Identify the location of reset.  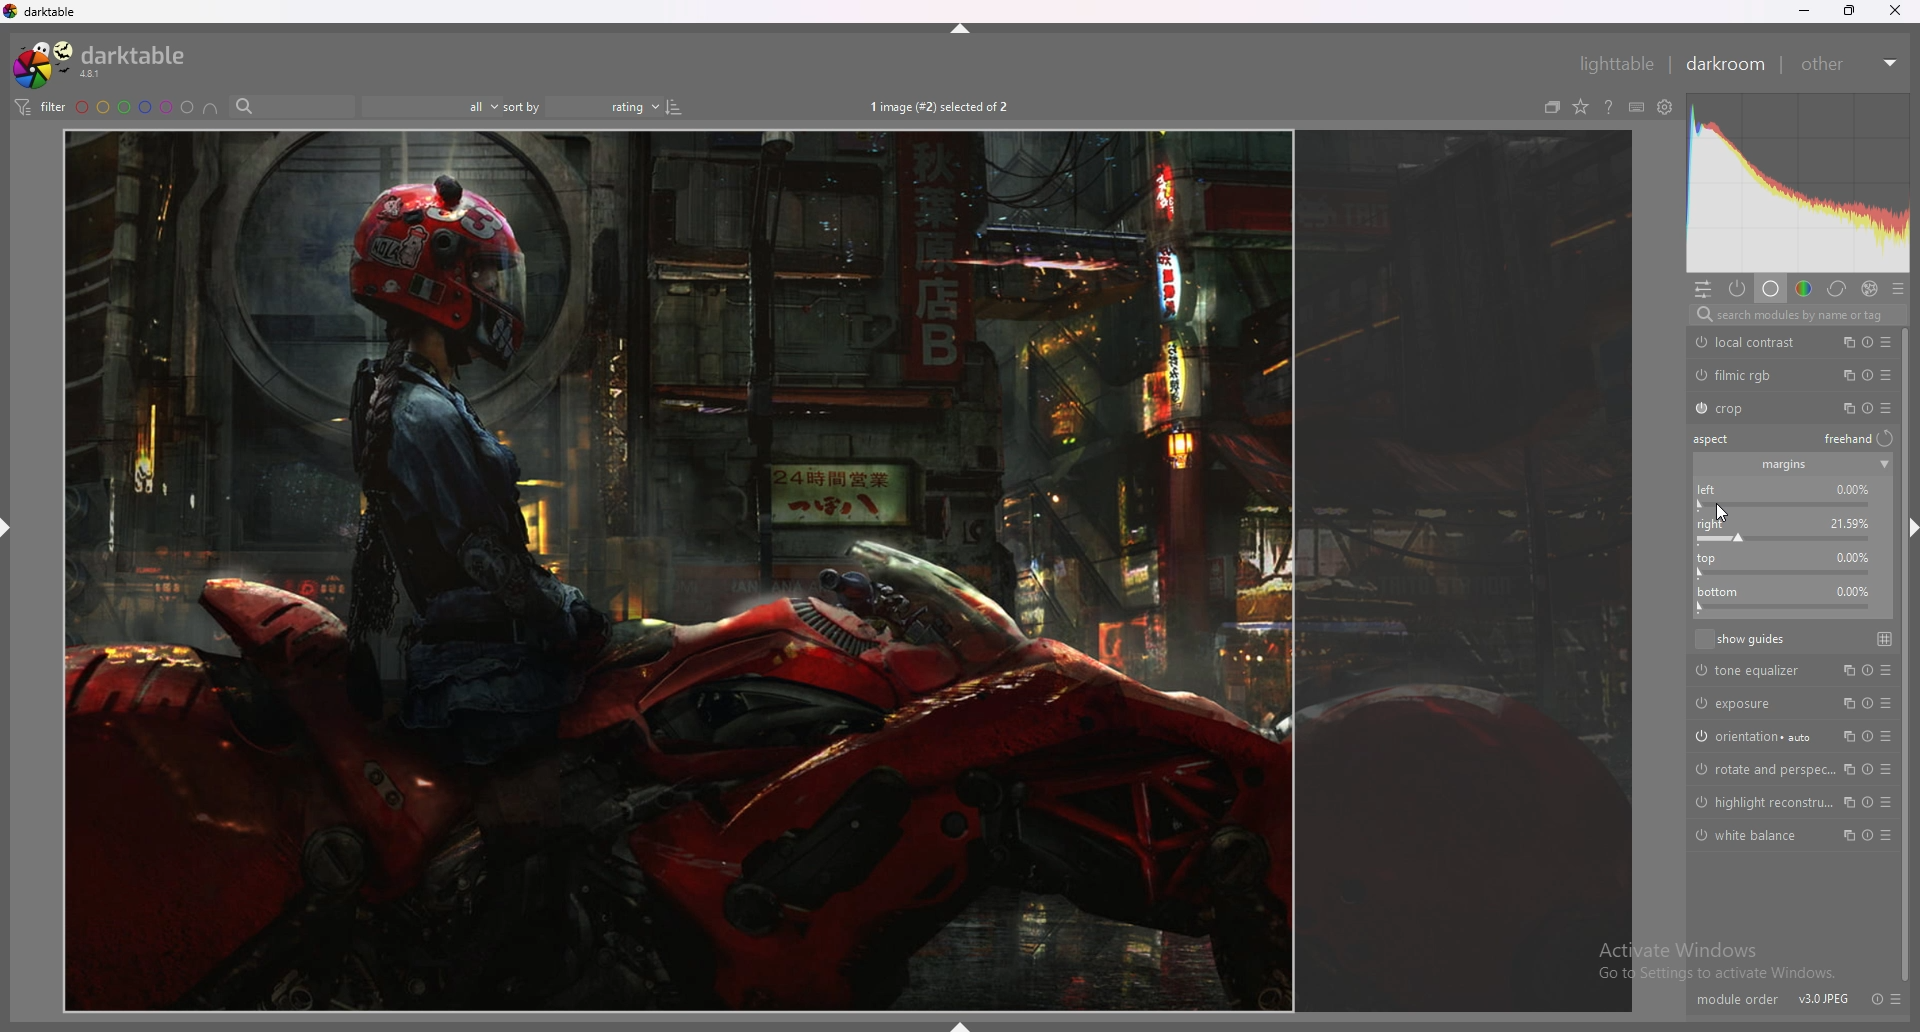
(1870, 375).